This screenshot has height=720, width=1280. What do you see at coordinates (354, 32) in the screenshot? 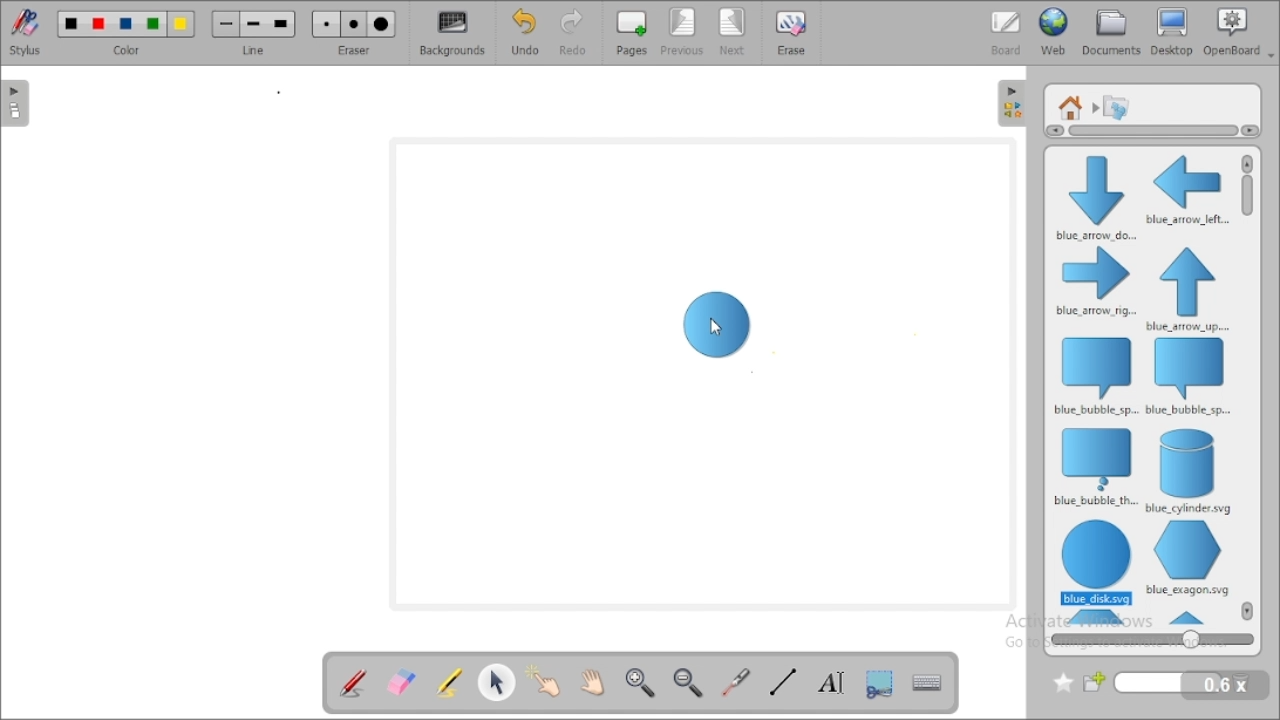
I see `eraser` at bounding box center [354, 32].